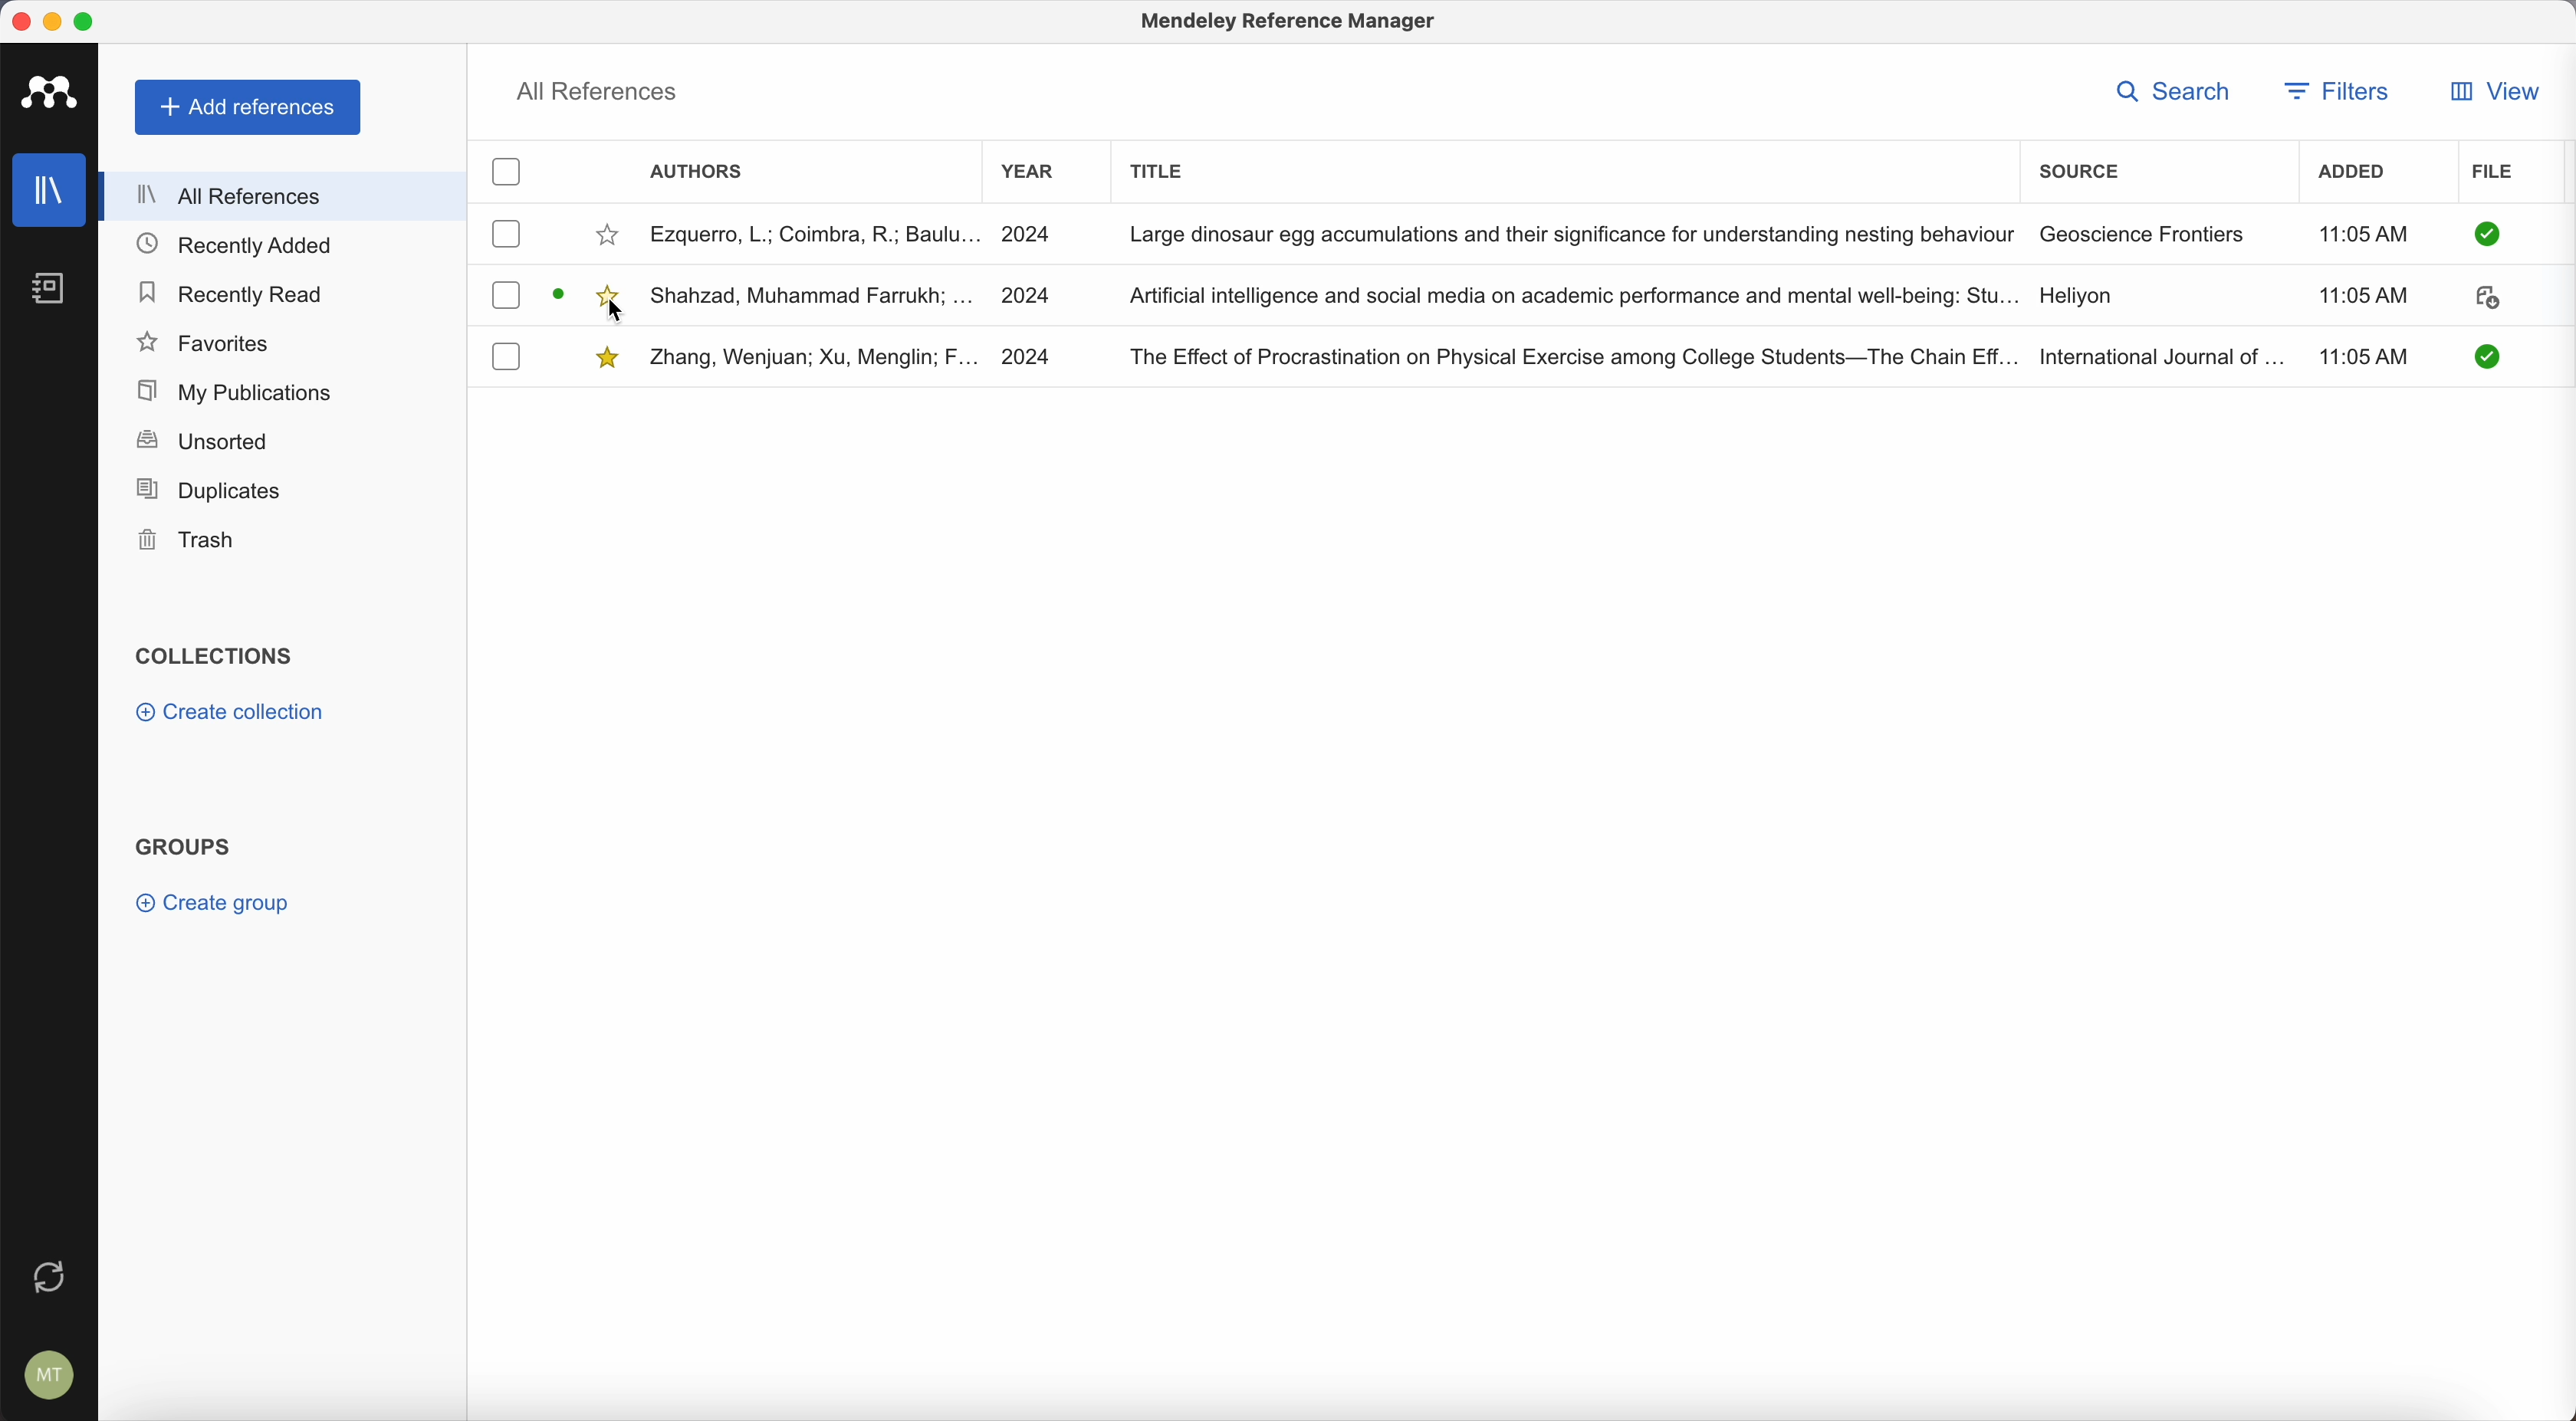 This screenshot has height=1421, width=2576. What do you see at coordinates (1029, 172) in the screenshot?
I see `year` at bounding box center [1029, 172].